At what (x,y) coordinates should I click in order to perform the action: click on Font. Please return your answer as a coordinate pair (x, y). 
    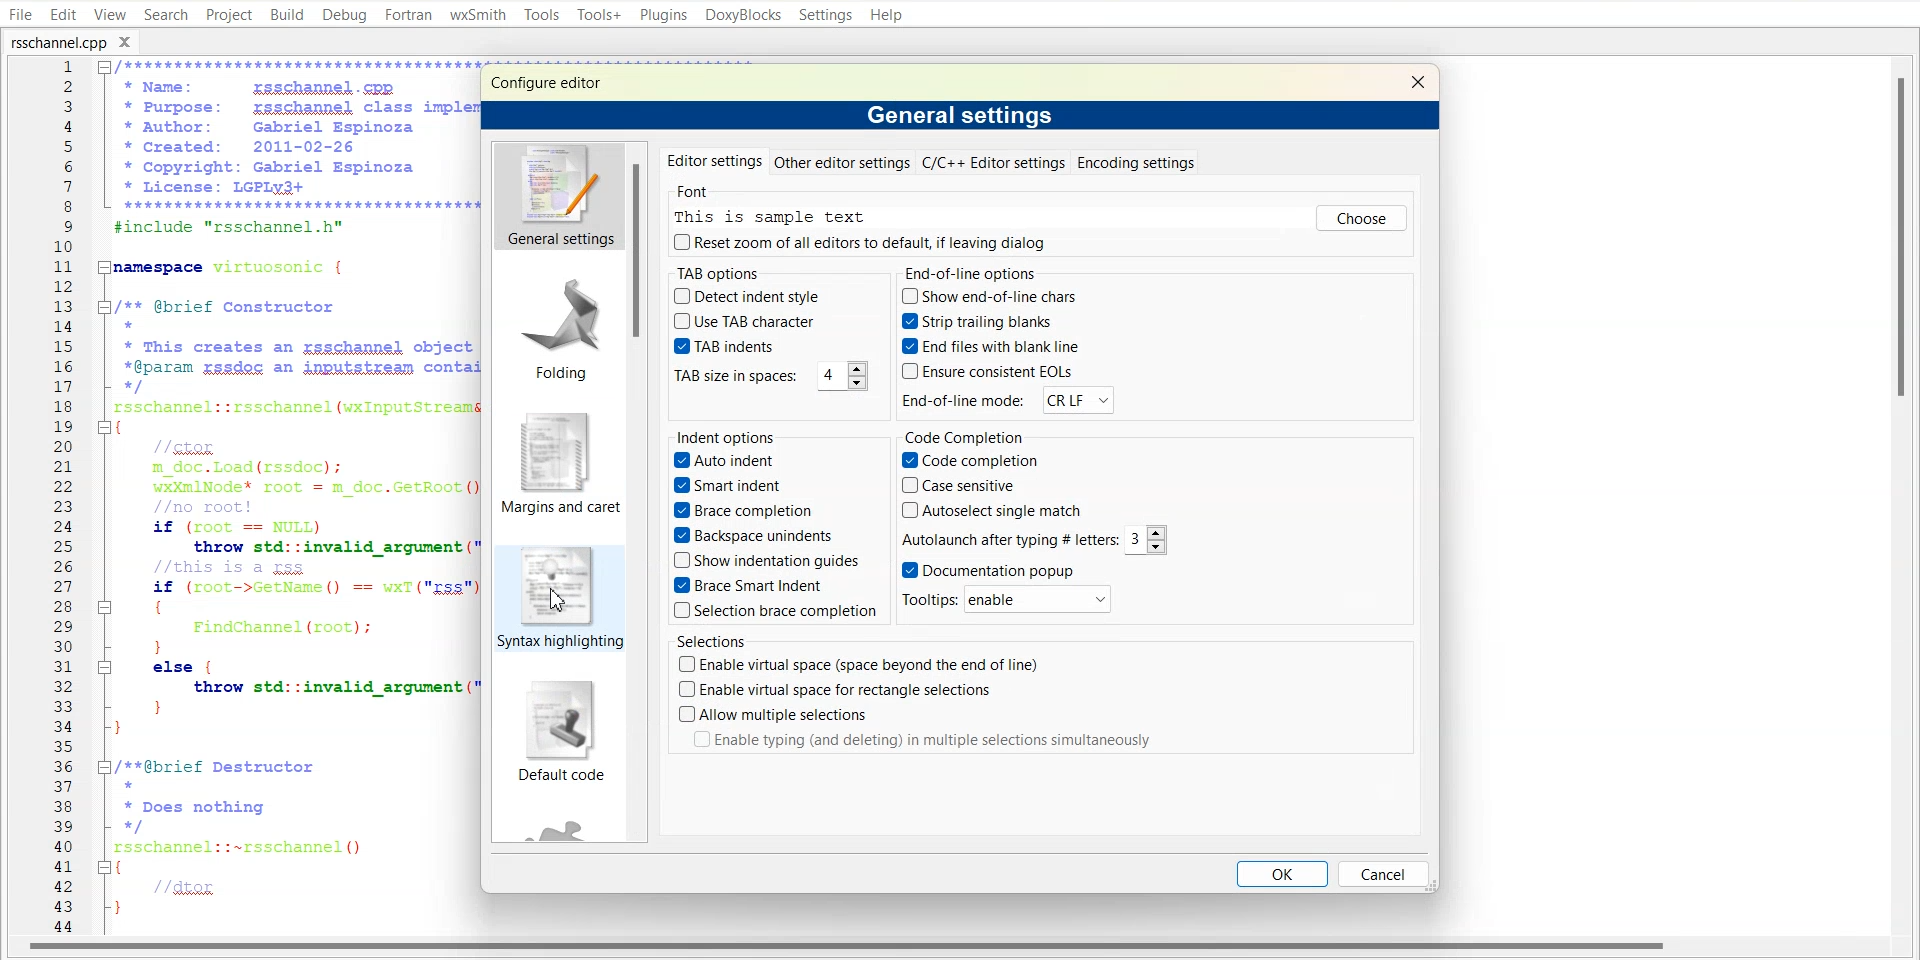
    Looking at the image, I should click on (695, 191).